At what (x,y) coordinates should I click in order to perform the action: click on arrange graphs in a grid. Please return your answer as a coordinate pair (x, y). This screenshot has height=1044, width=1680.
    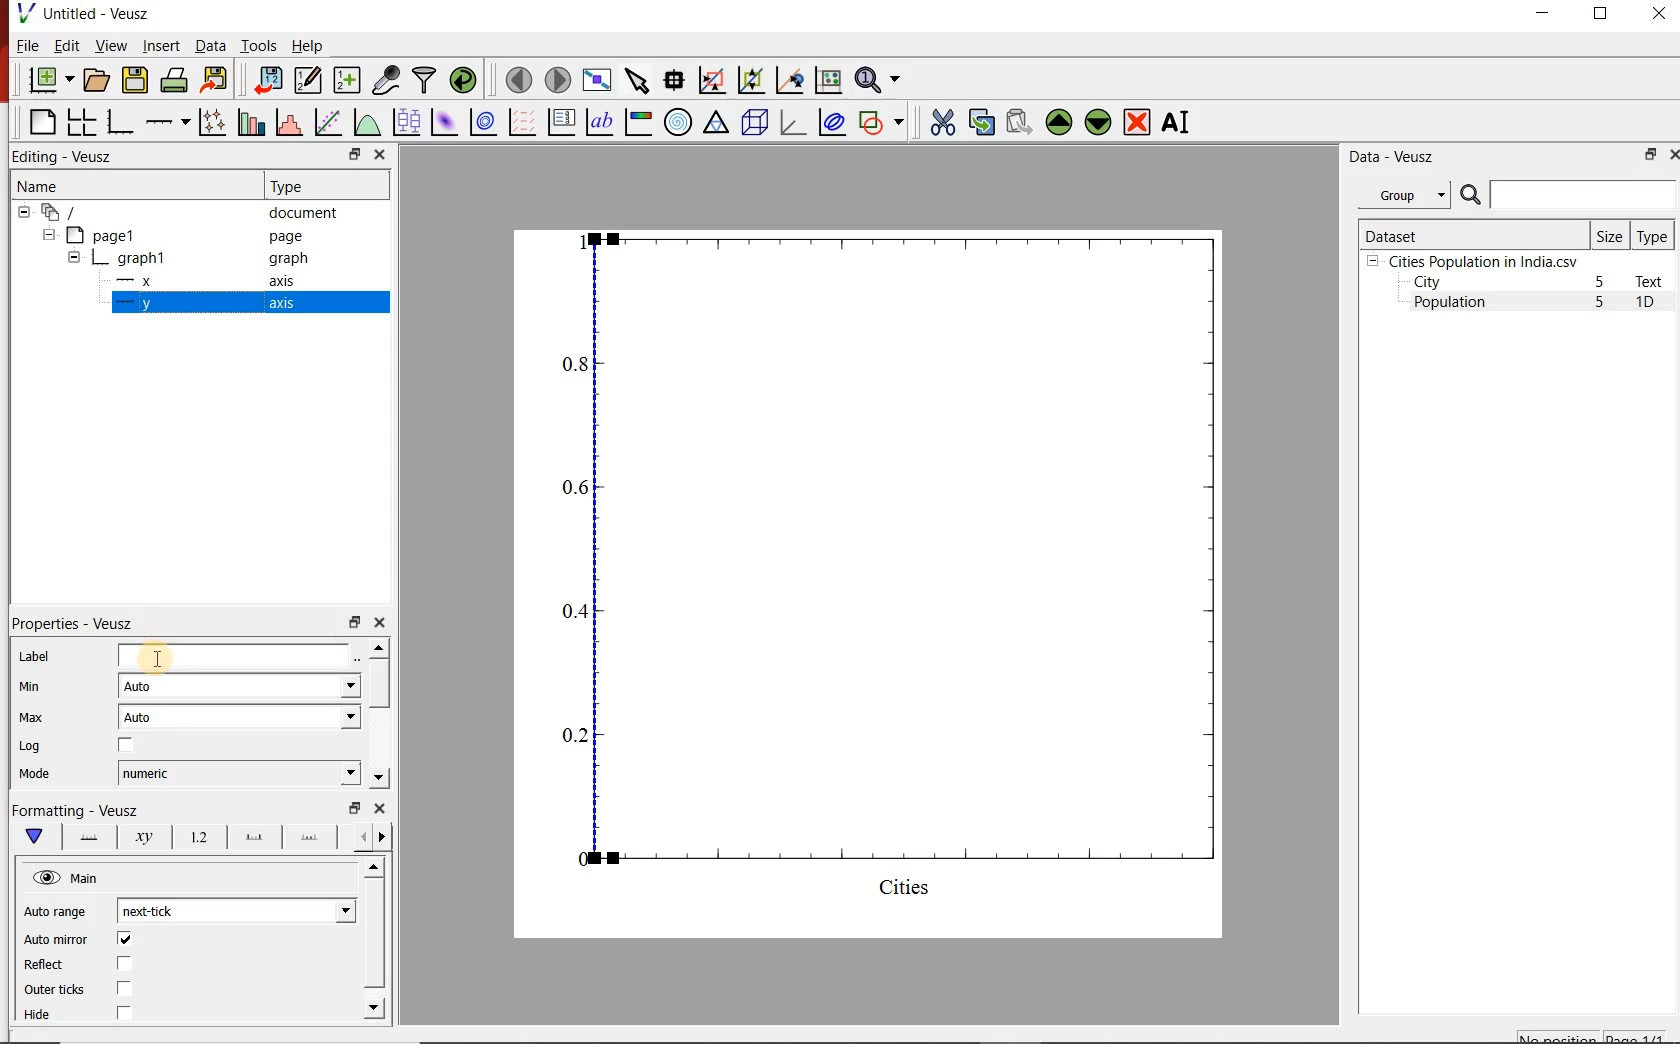
    Looking at the image, I should click on (81, 122).